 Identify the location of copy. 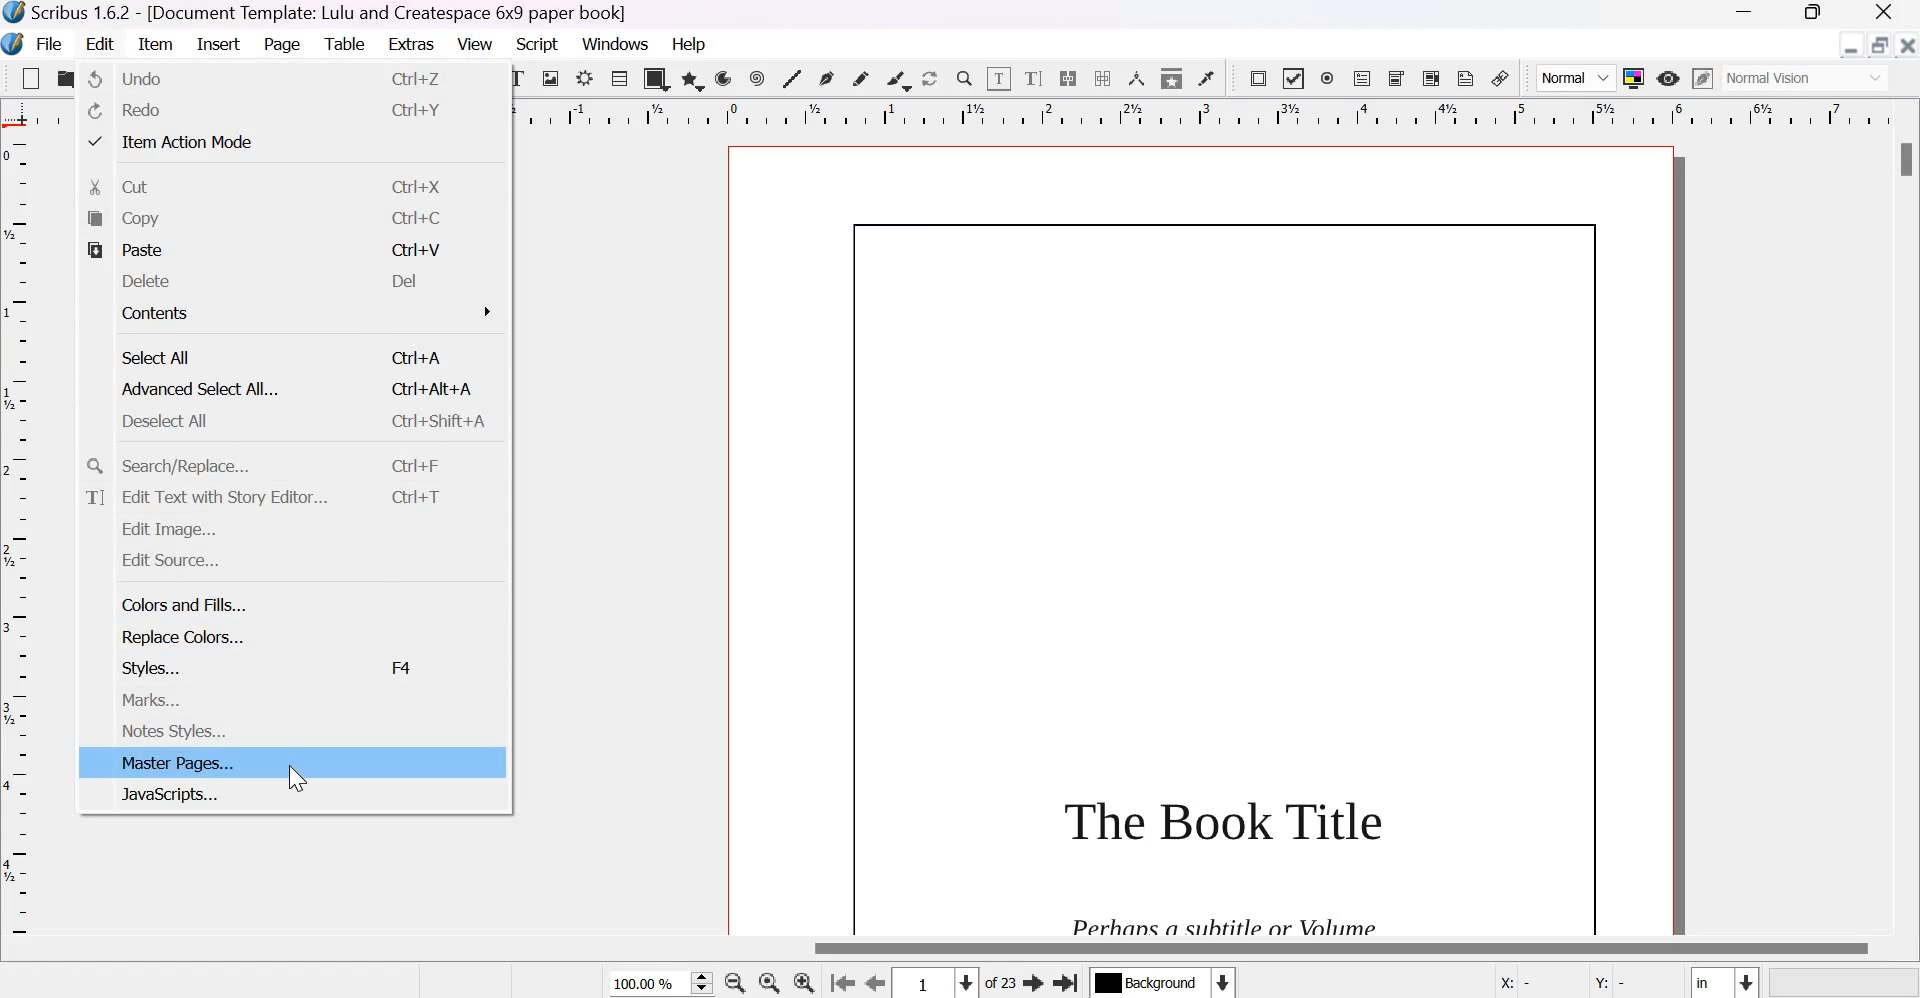
(95, 218).